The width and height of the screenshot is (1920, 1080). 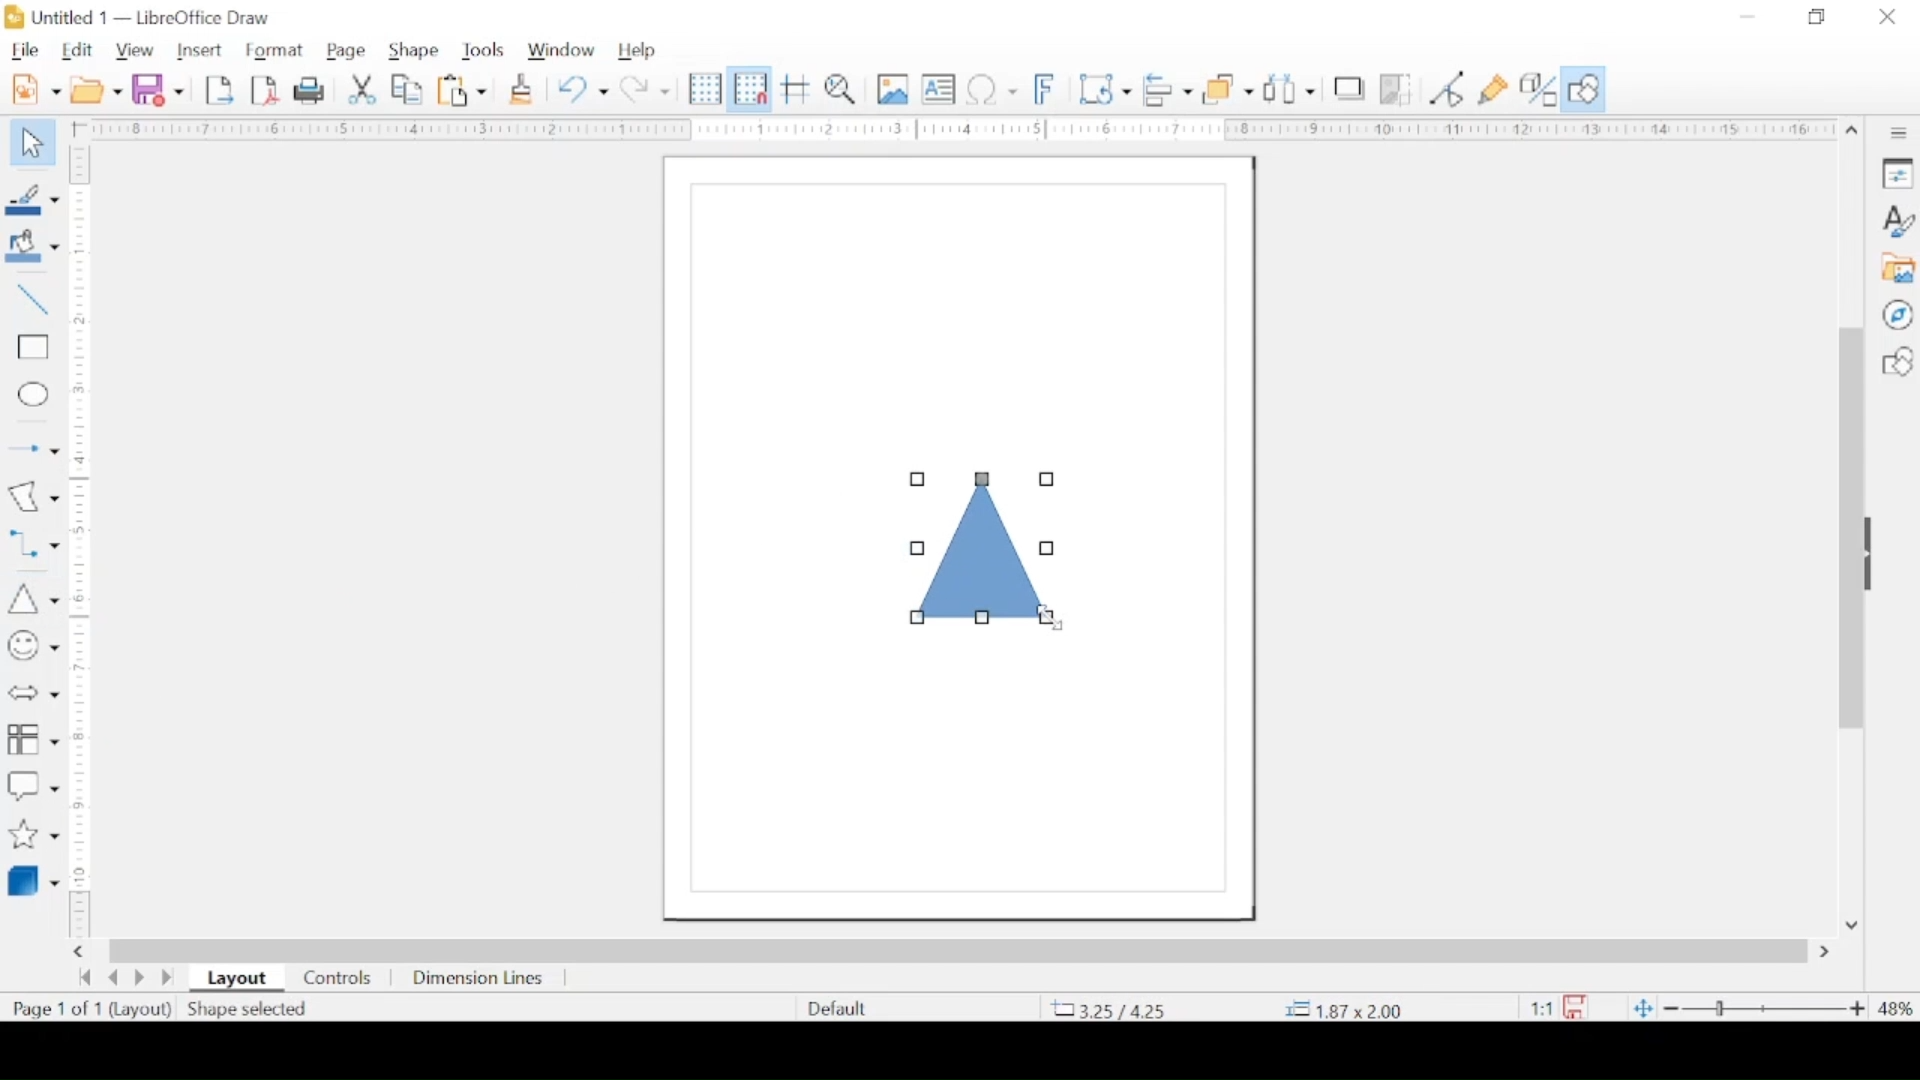 What do you see at coordinates (33, 737) in the screenshot?
I see `flowchart` at bounding box center [33, 737].